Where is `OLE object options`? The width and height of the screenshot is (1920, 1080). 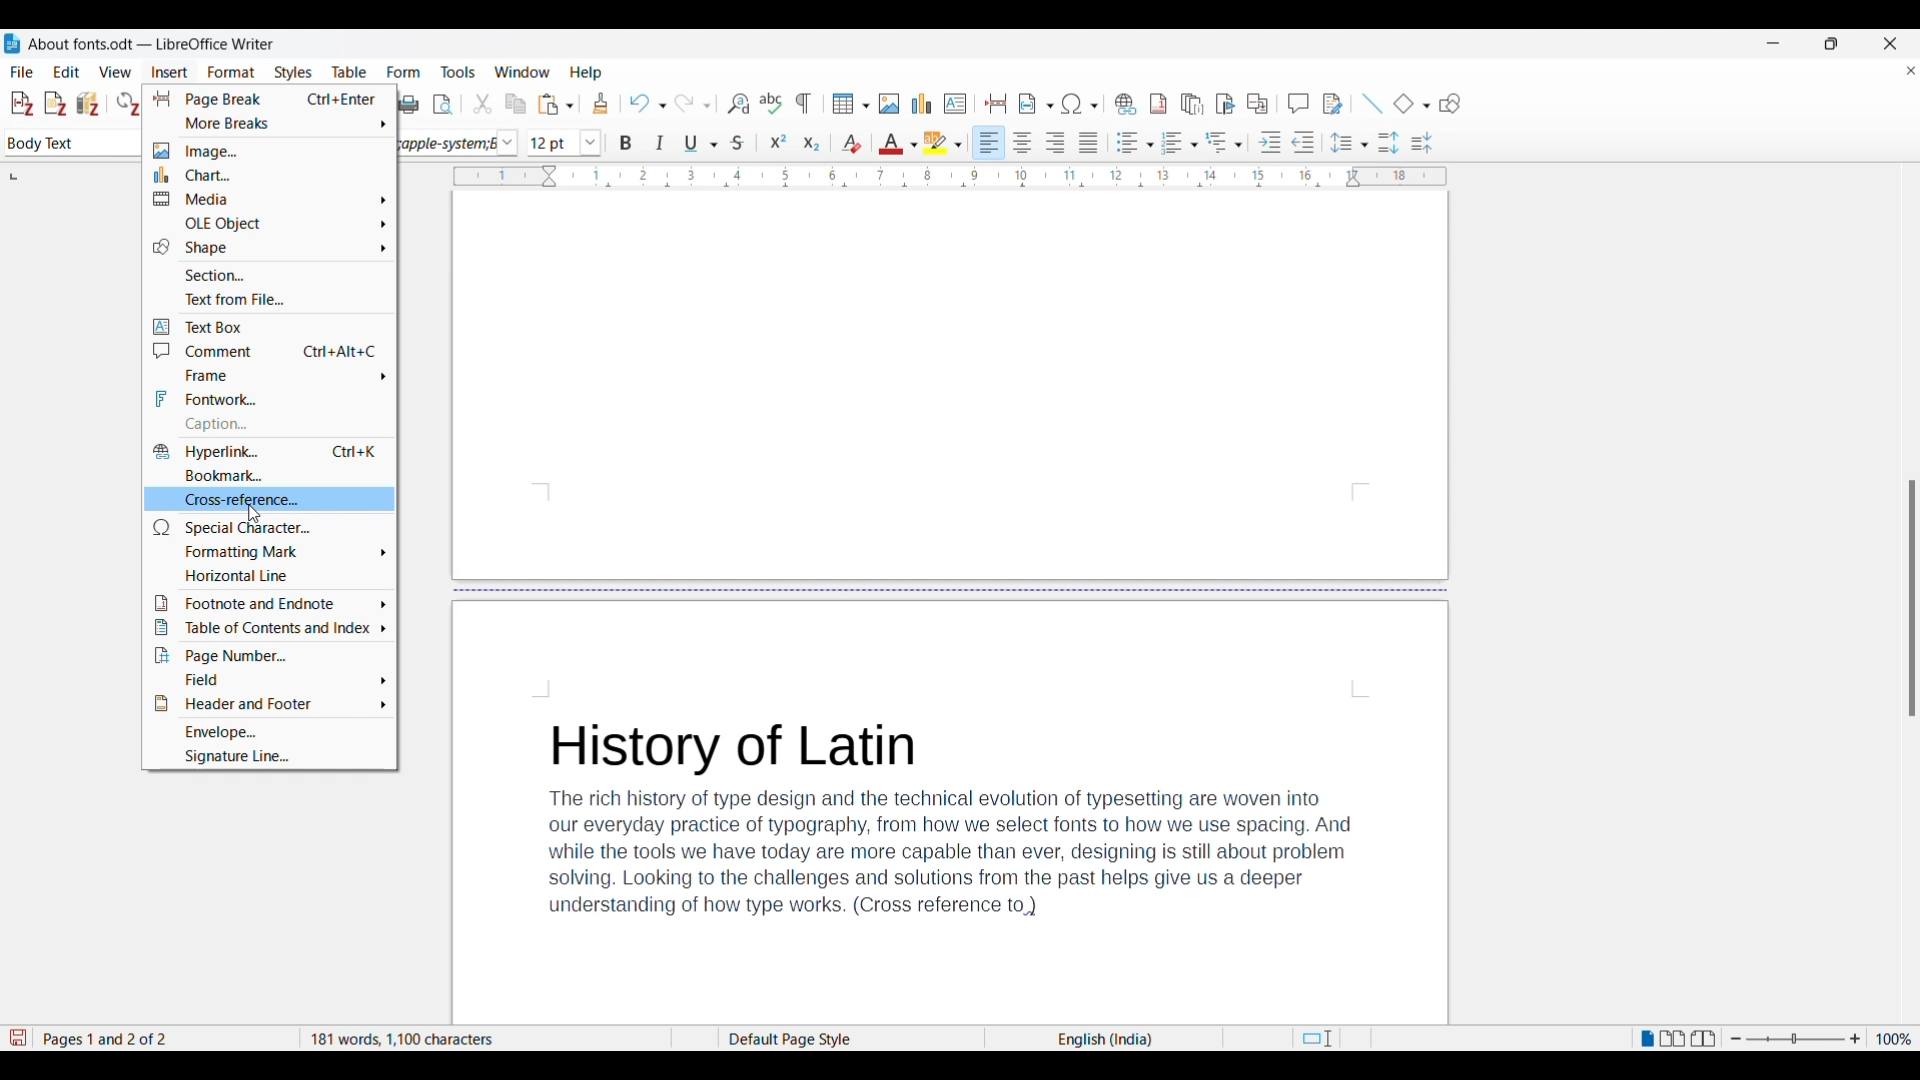 OLE object options is located at coordinates (270, 223).